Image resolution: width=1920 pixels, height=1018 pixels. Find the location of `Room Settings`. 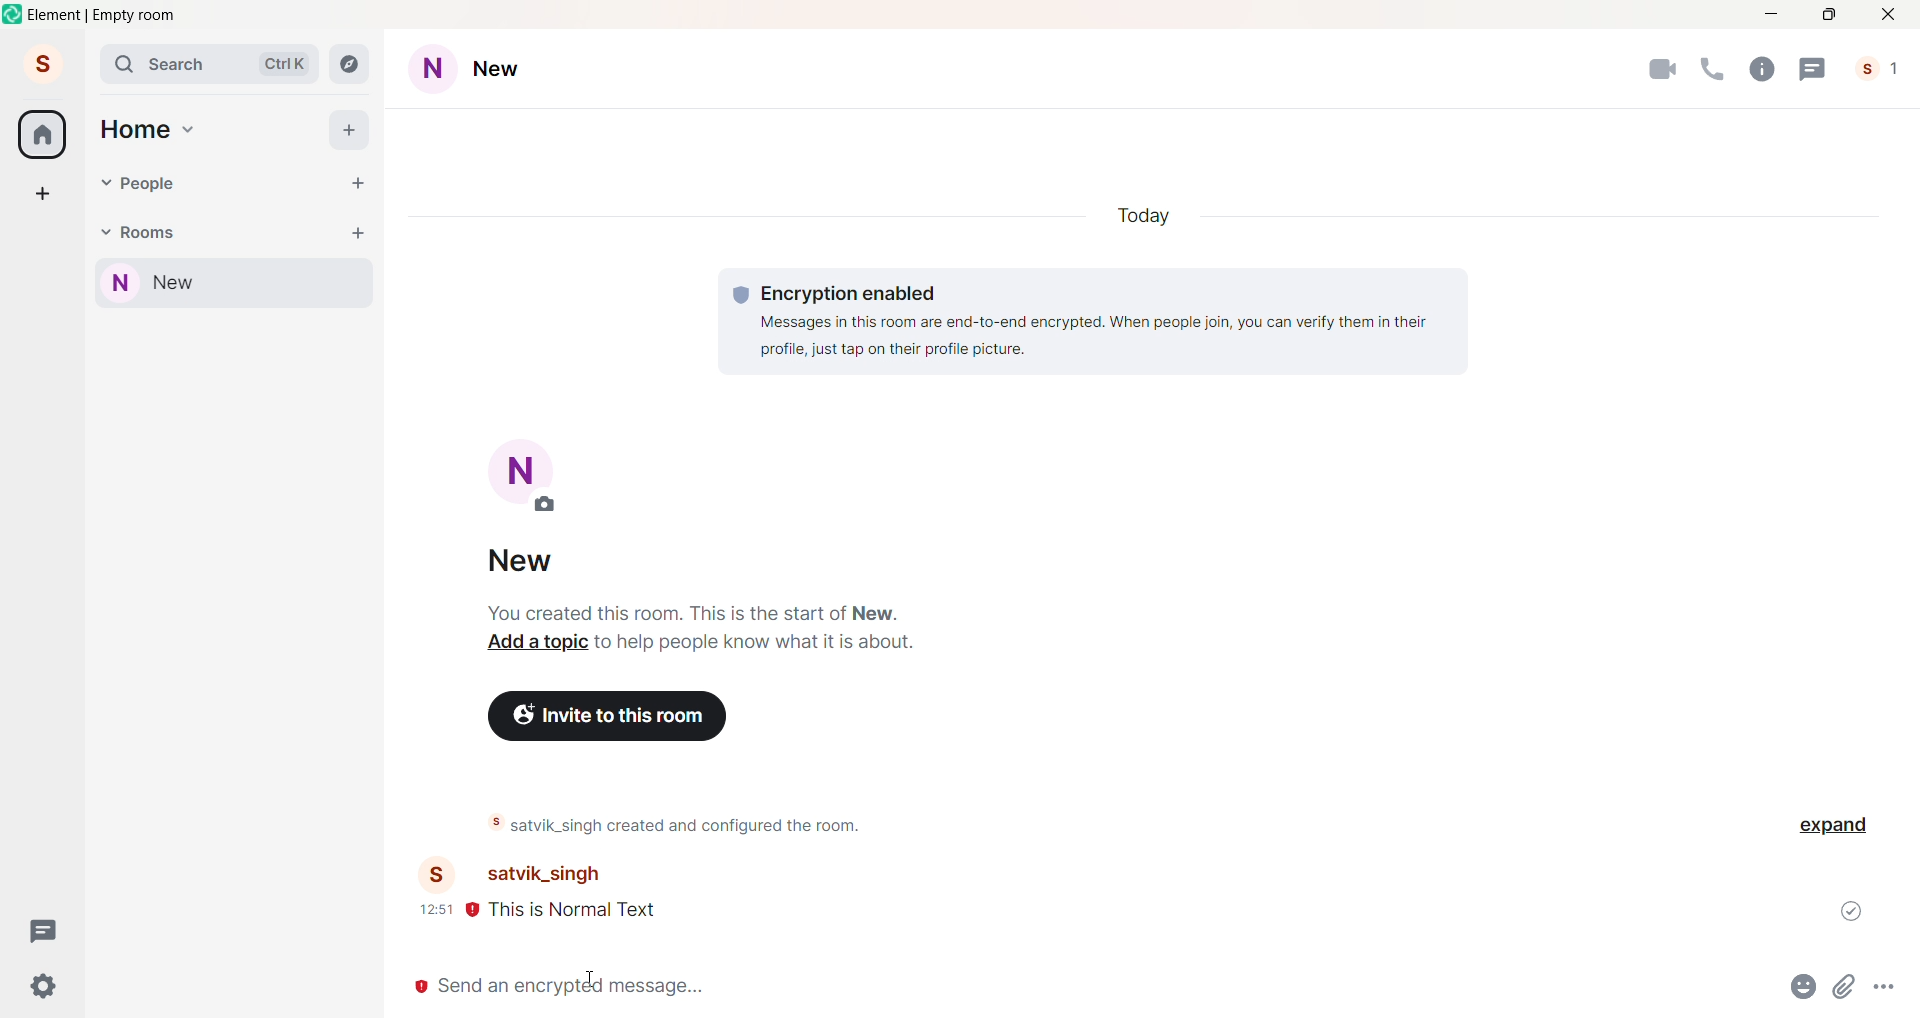

Room Settings is located at coordinates (486, 70).